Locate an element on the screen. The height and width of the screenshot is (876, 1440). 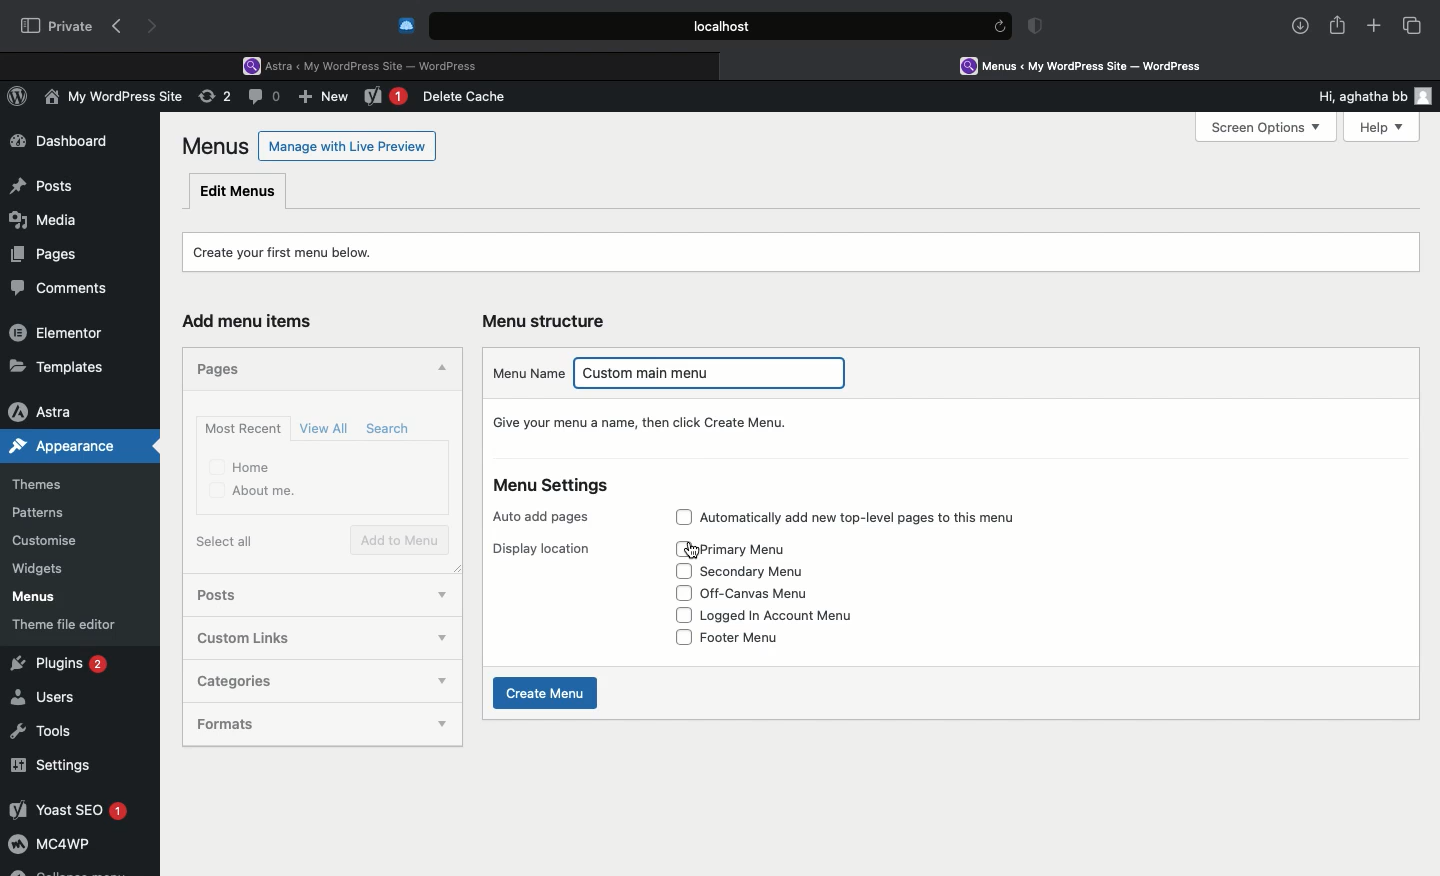
Hide is located at coordinates (439, 370).